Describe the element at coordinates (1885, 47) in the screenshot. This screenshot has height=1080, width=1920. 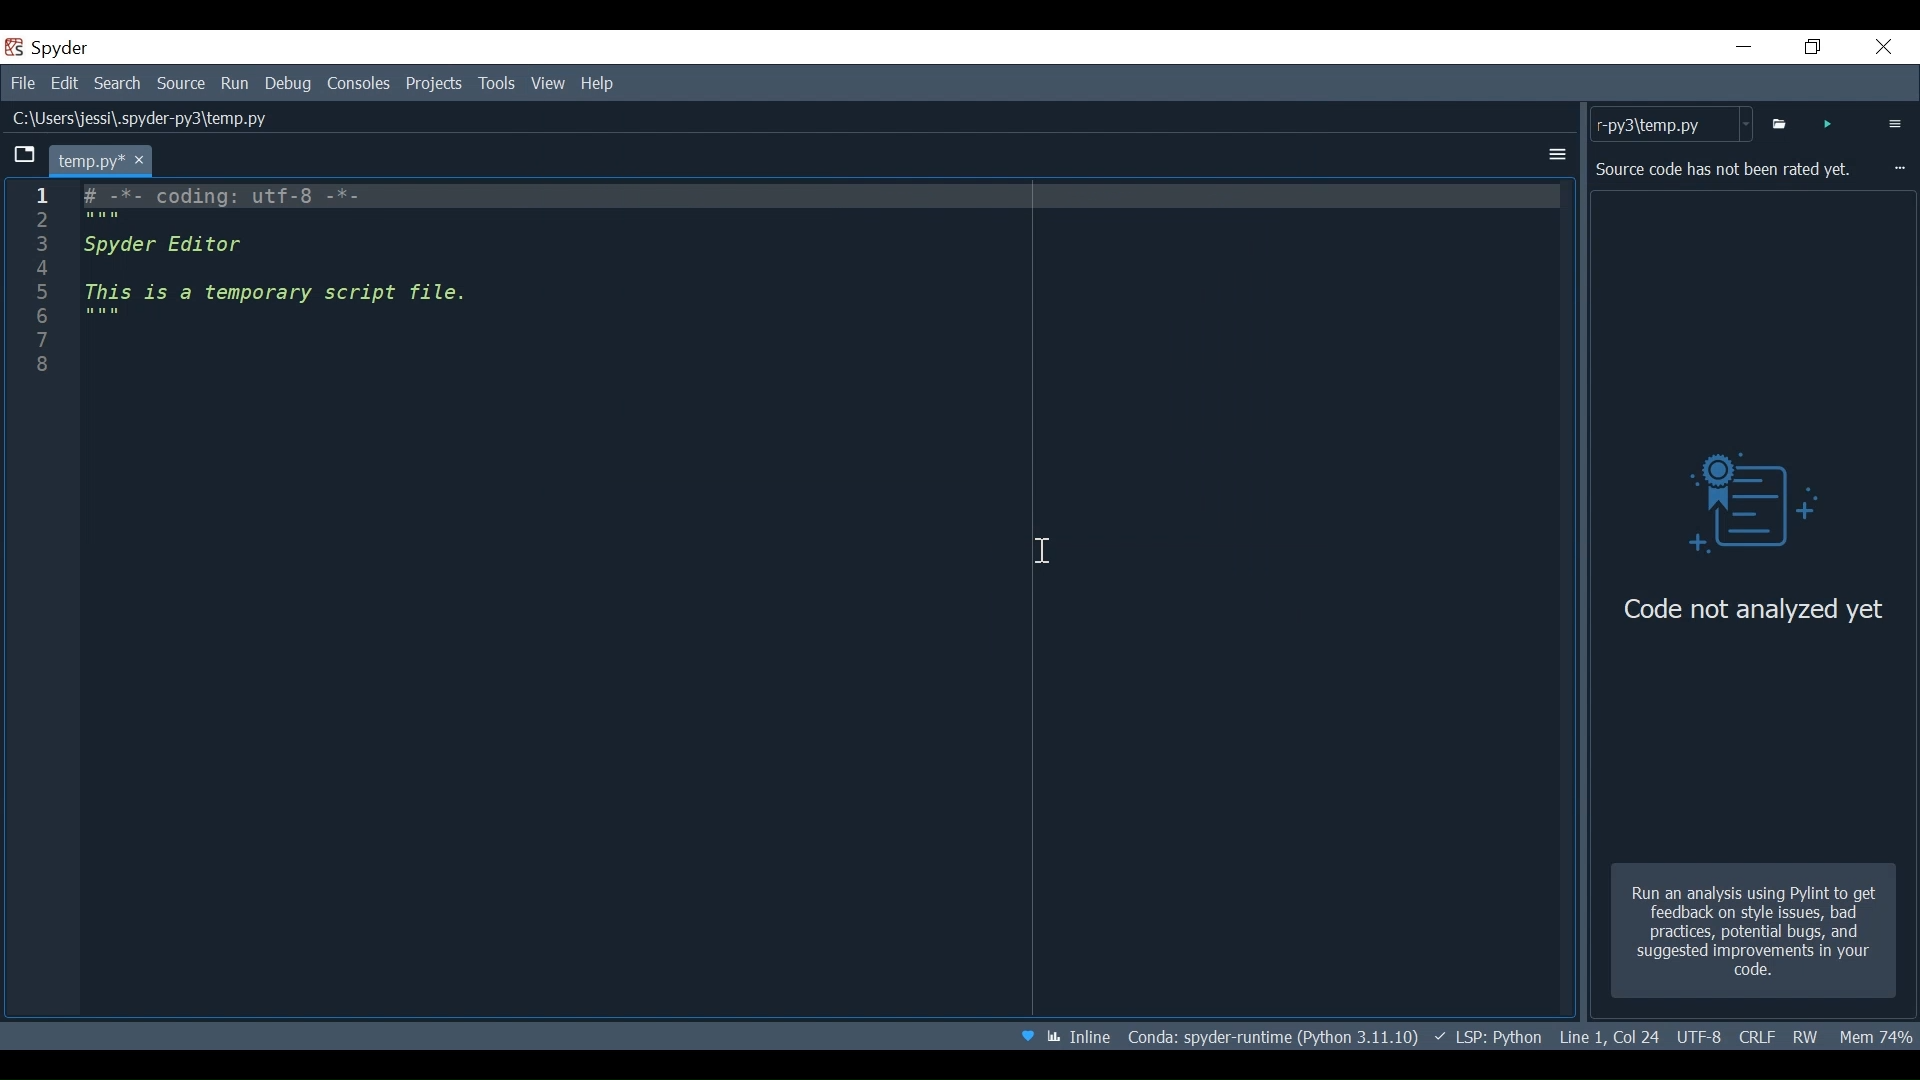
I see `Close` at that location.